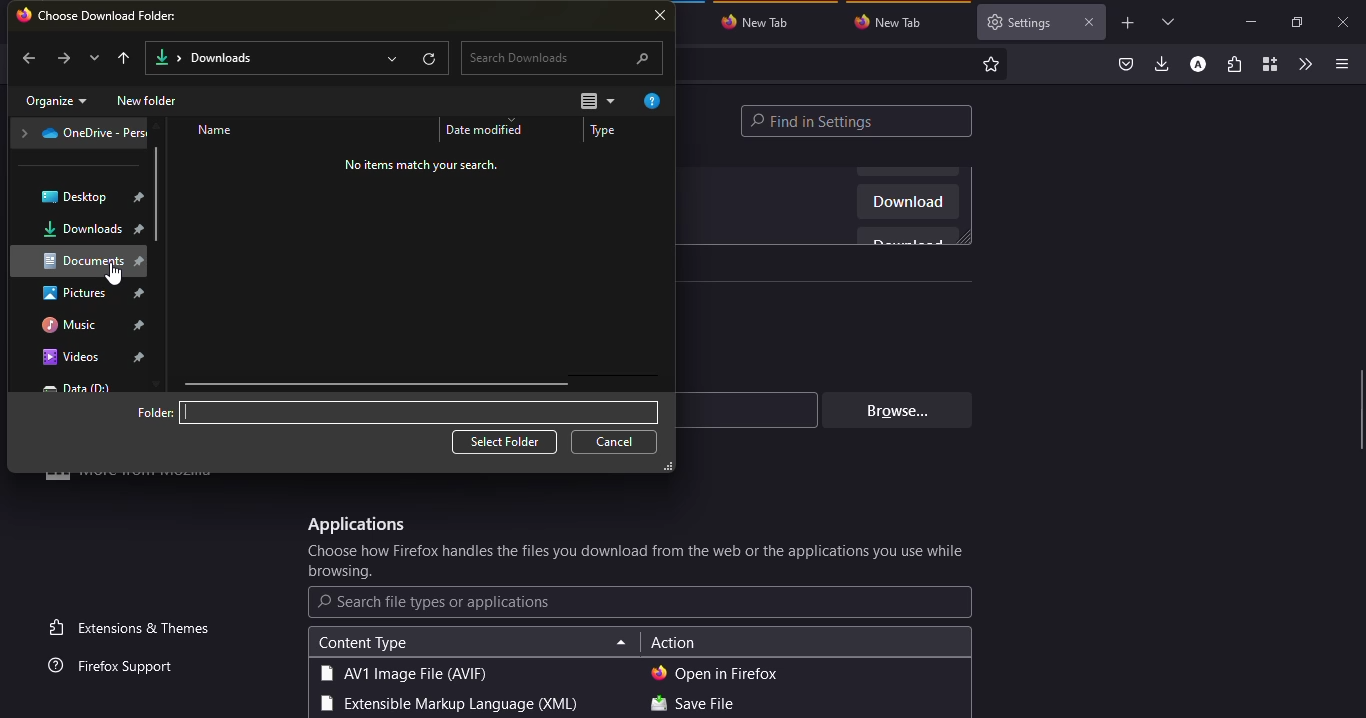 This screenshot has height=718, width=1366. What do you see at coordinates (362, 643) in the screenshot?
I see `content type` at bounding box center [362, 643].